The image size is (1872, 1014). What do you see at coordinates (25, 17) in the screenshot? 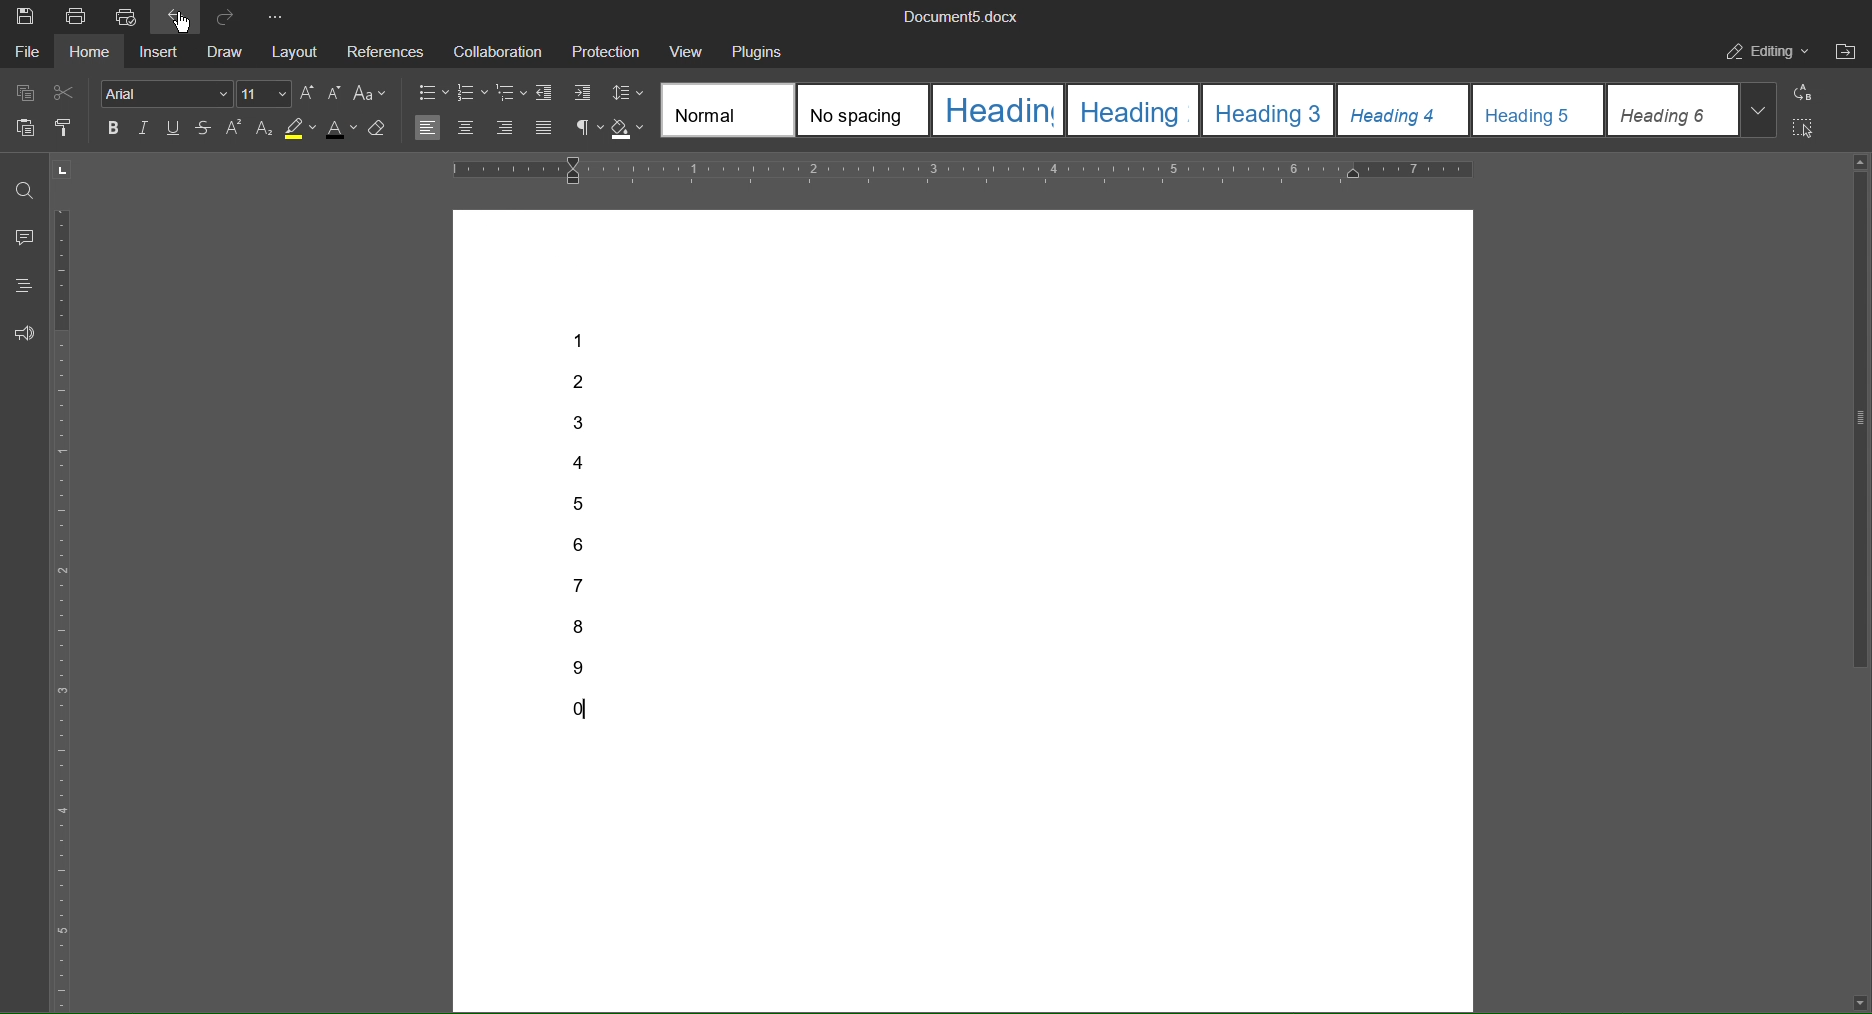
I see `Save` at bounding box center [25, 17].